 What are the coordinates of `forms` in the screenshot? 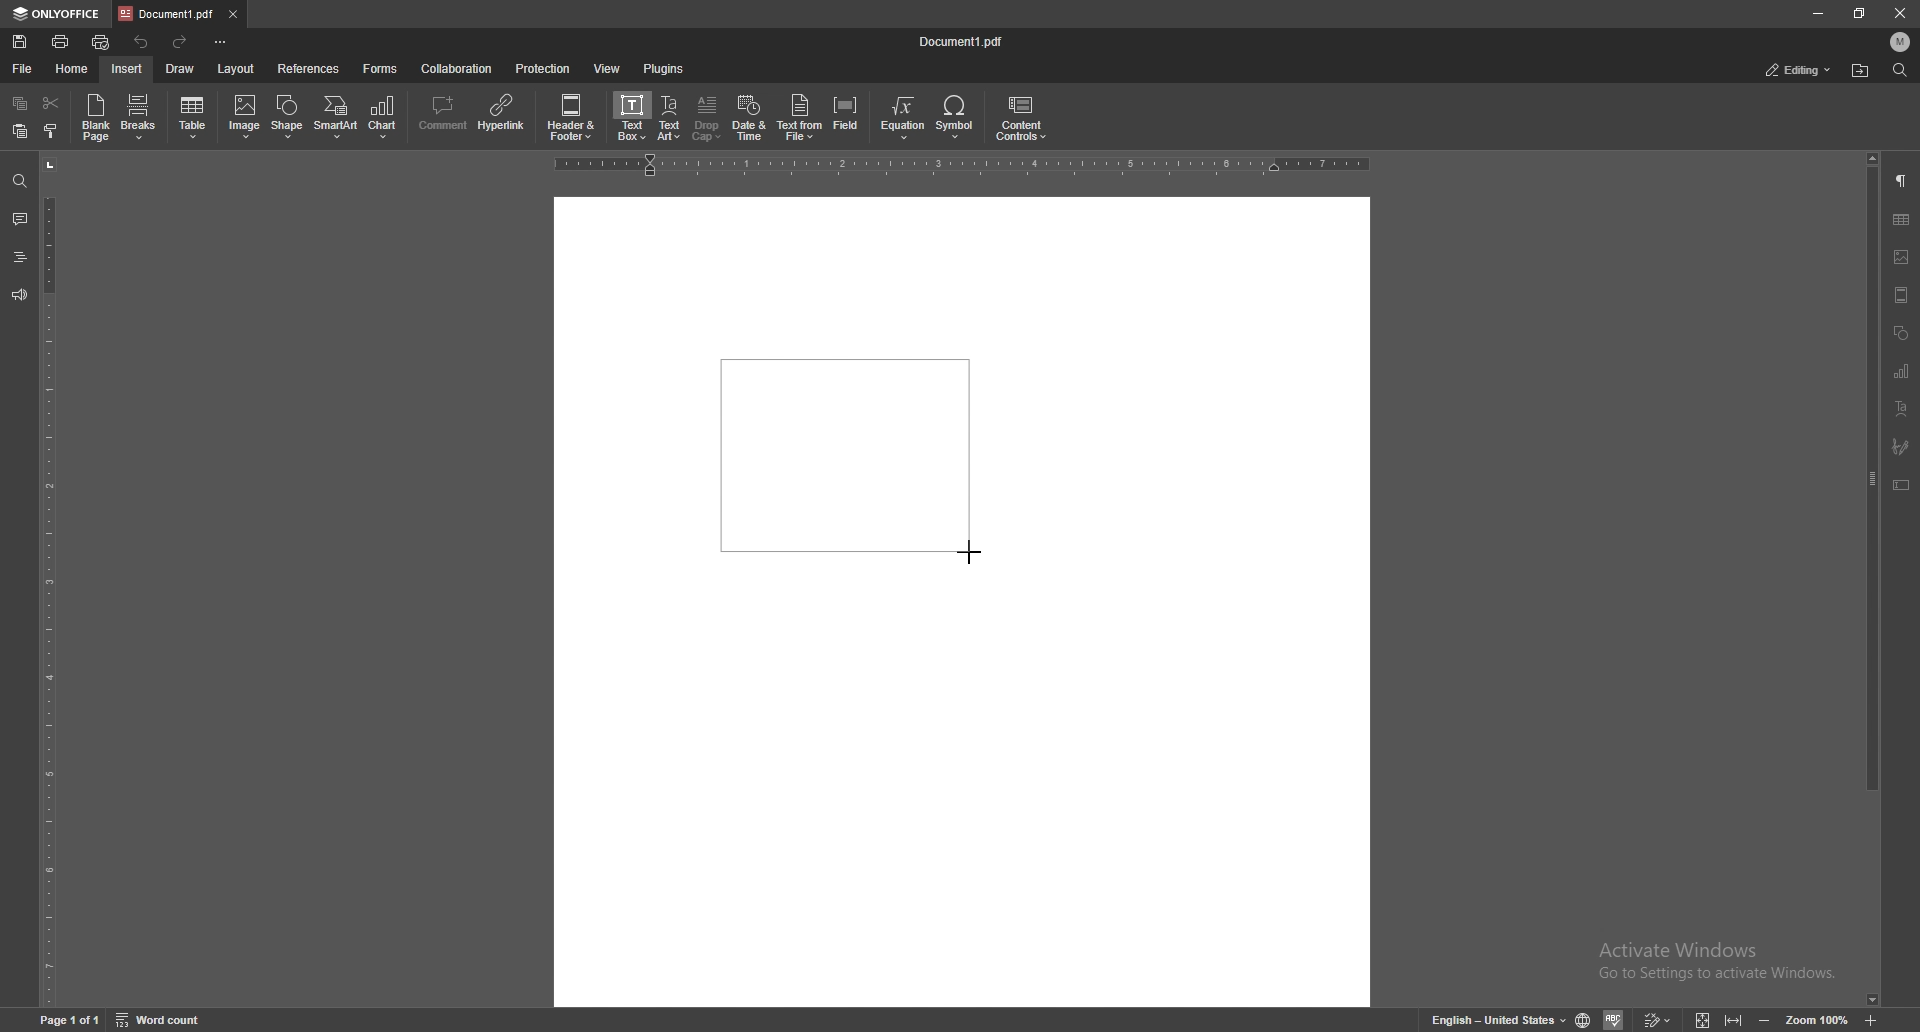 It's located at (382, 69).